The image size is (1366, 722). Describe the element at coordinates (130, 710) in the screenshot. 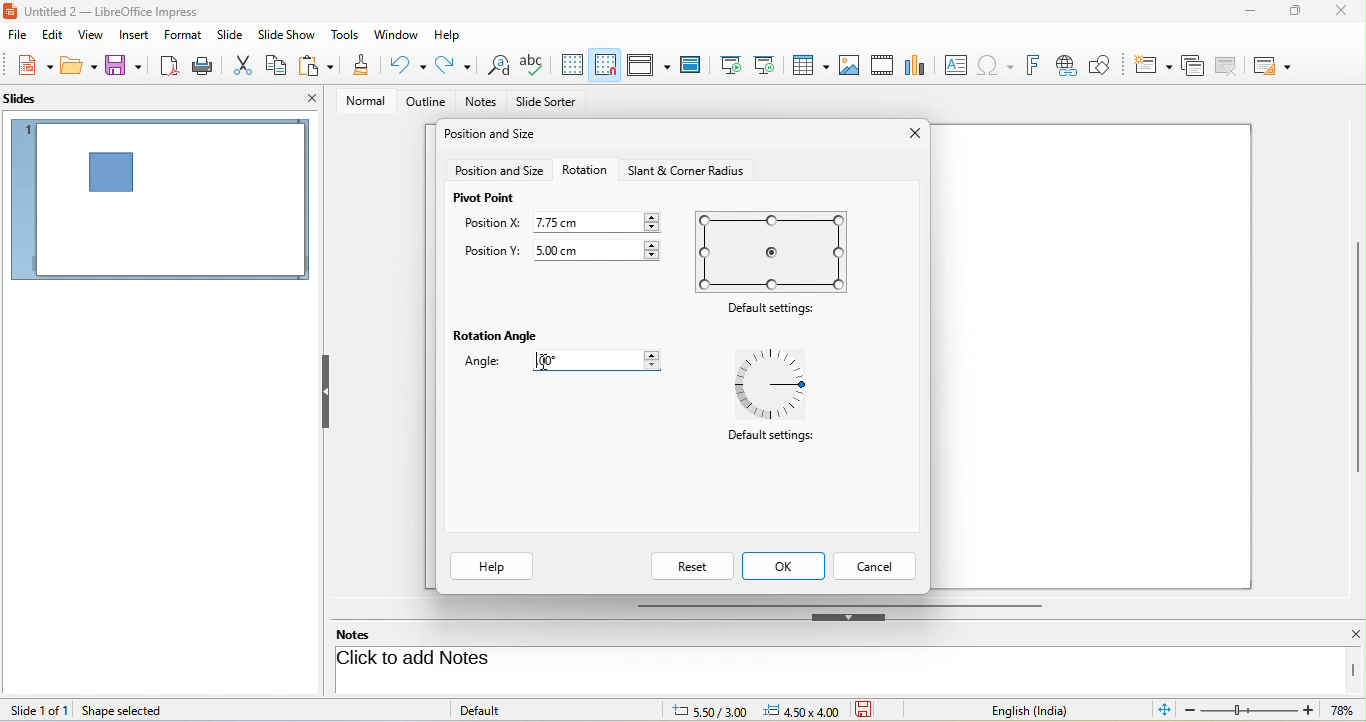

I see `shaped selected` at that location.